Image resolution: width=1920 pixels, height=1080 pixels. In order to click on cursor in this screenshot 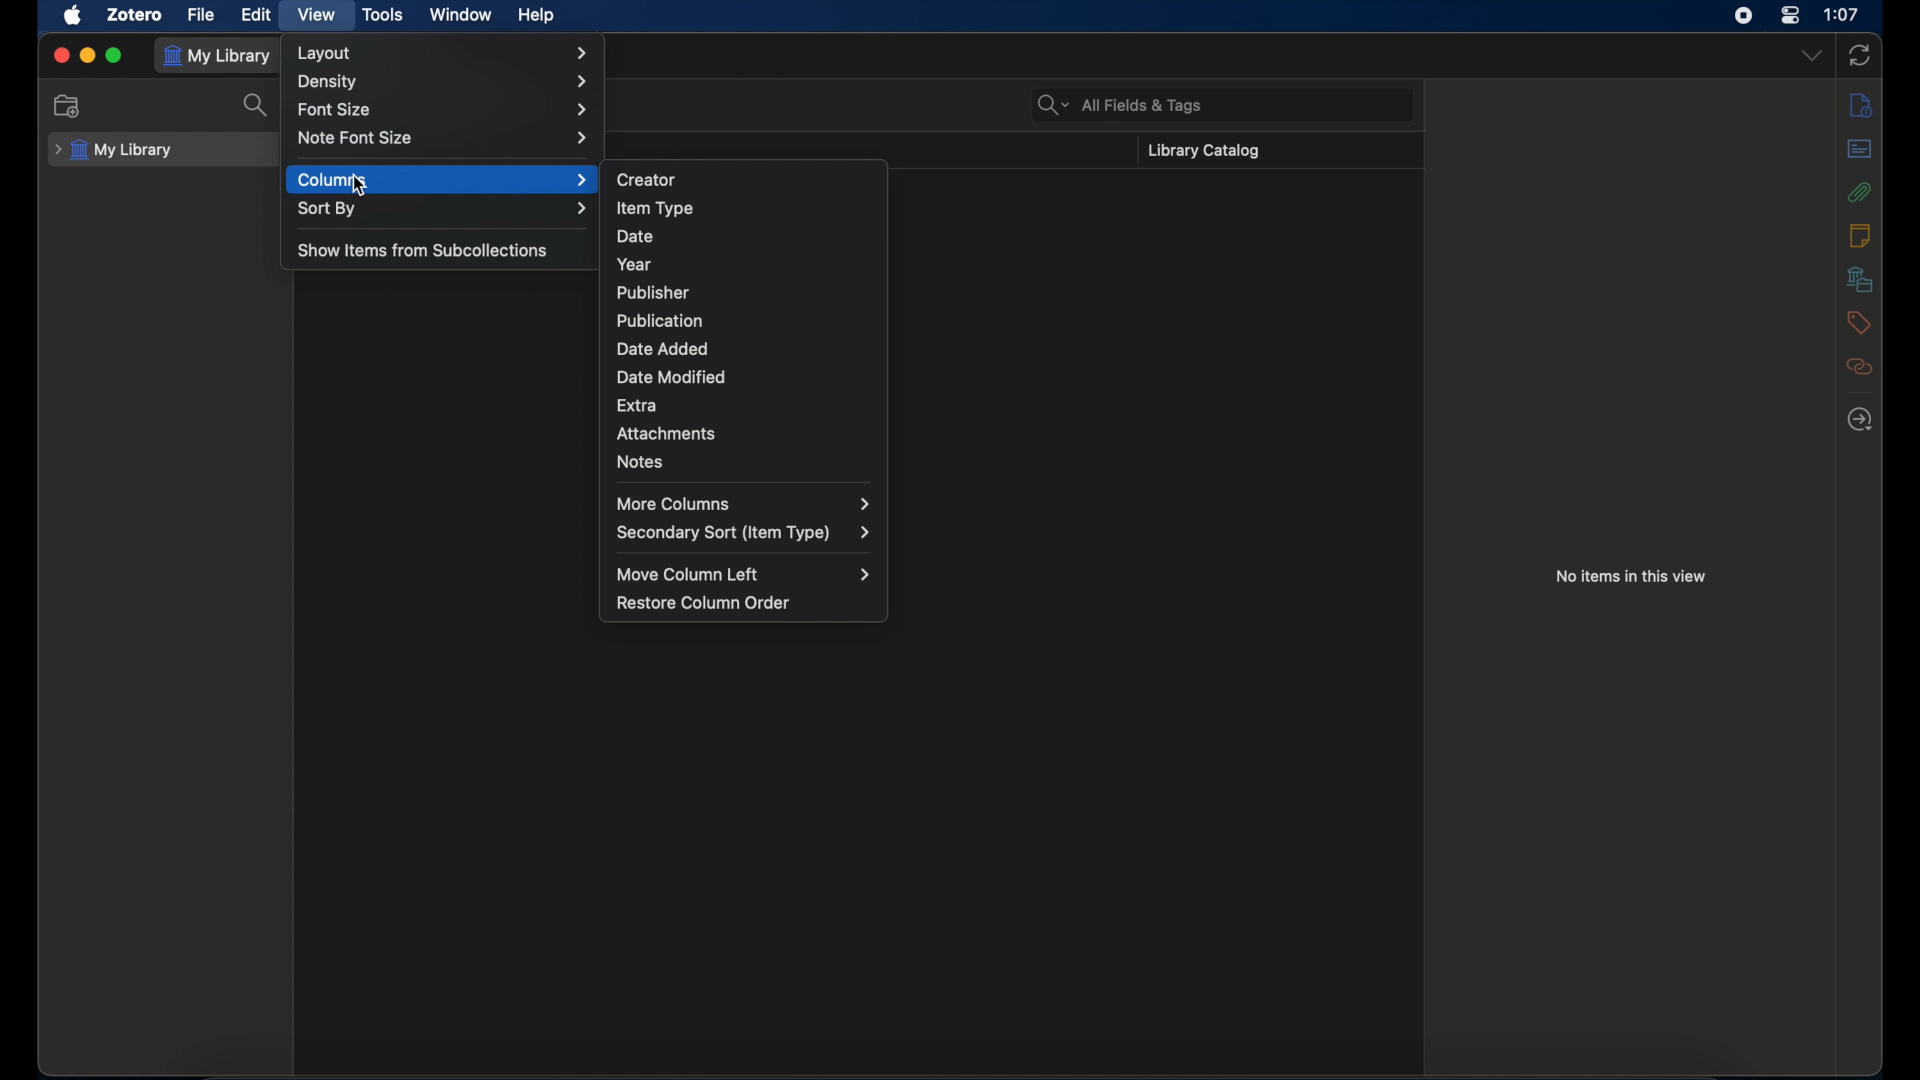, I will do `click(359, 185)`.